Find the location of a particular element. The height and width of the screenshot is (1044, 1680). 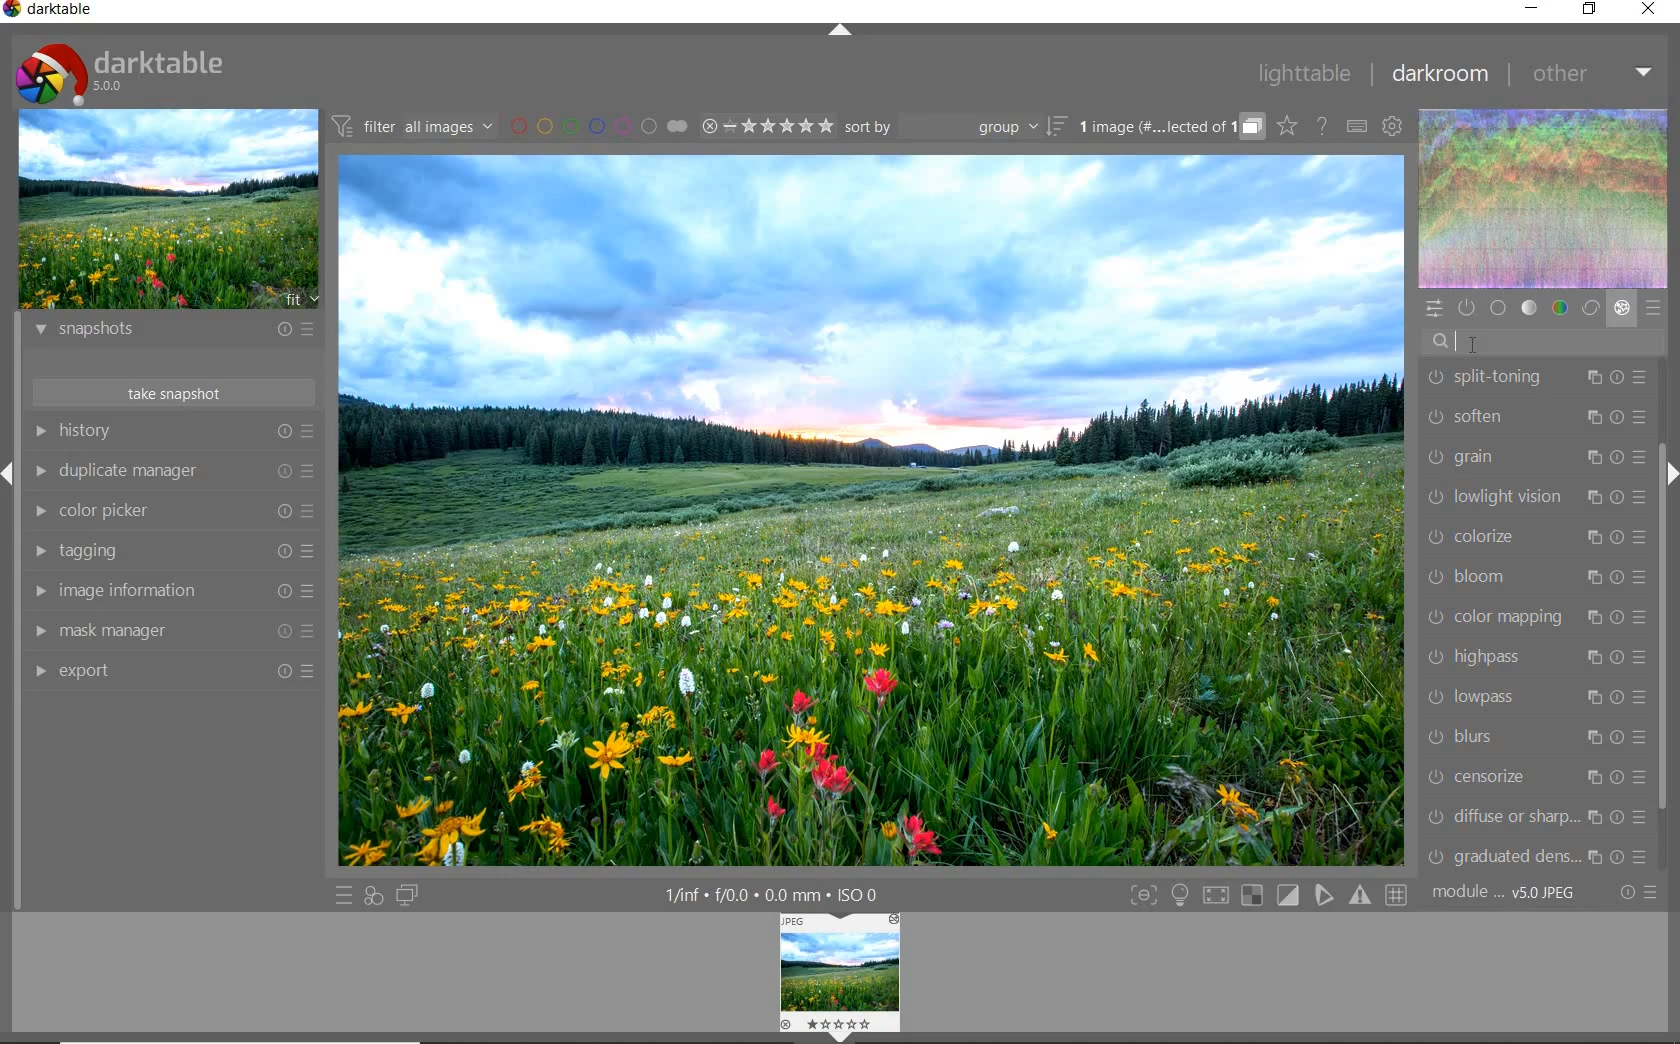

grain is located at coordinates (1535, 459).